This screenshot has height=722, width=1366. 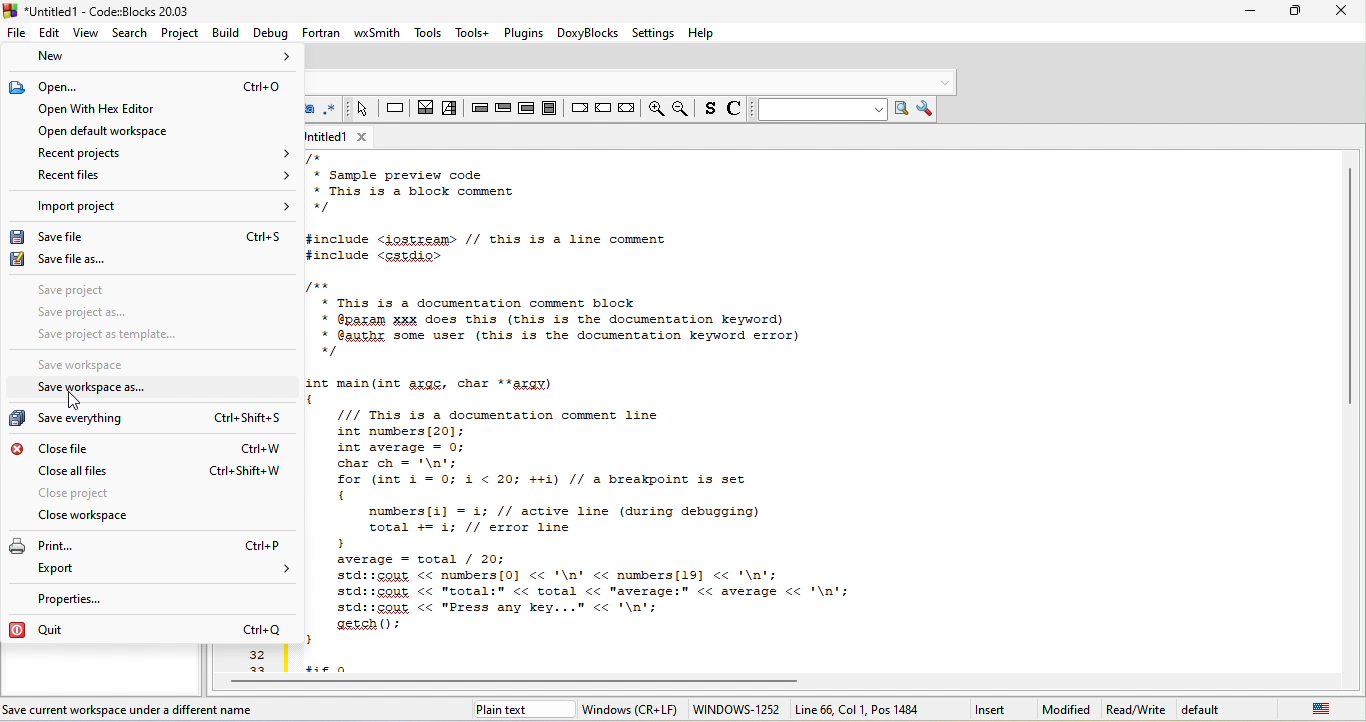 I want to click on close workspace, so click(x=111, y=518).